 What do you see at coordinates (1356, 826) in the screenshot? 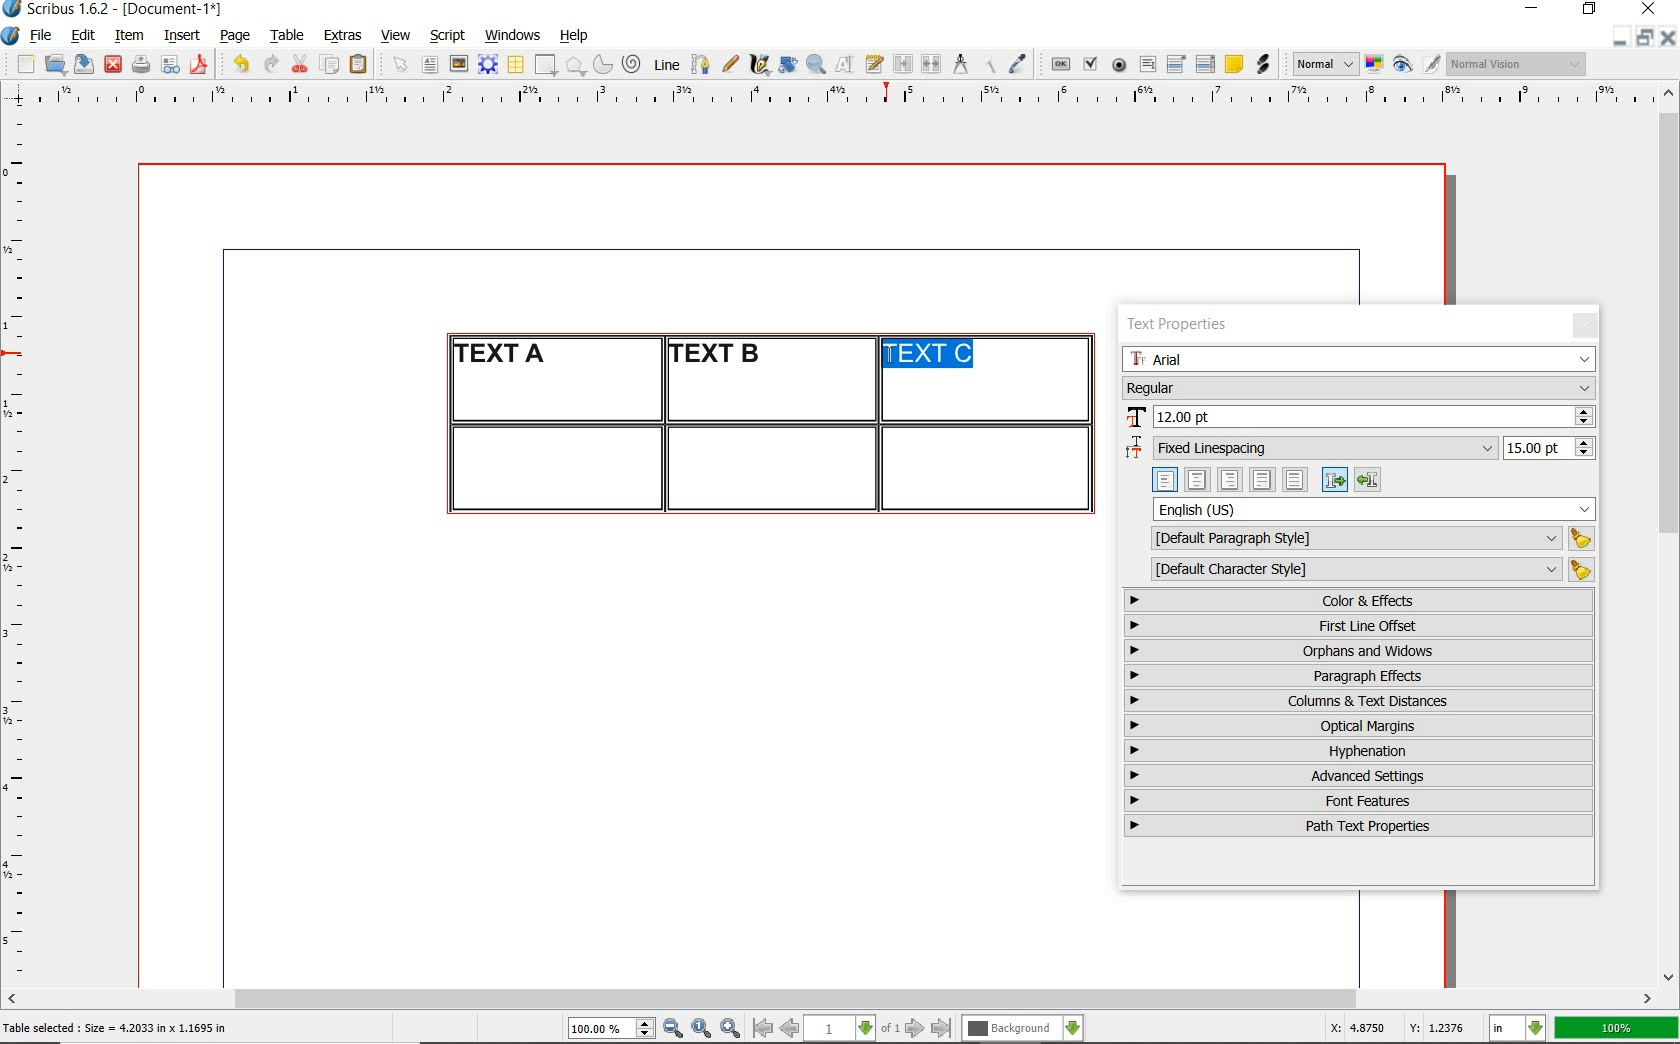
I see `path text properties` at bounding box center [1356, 826].